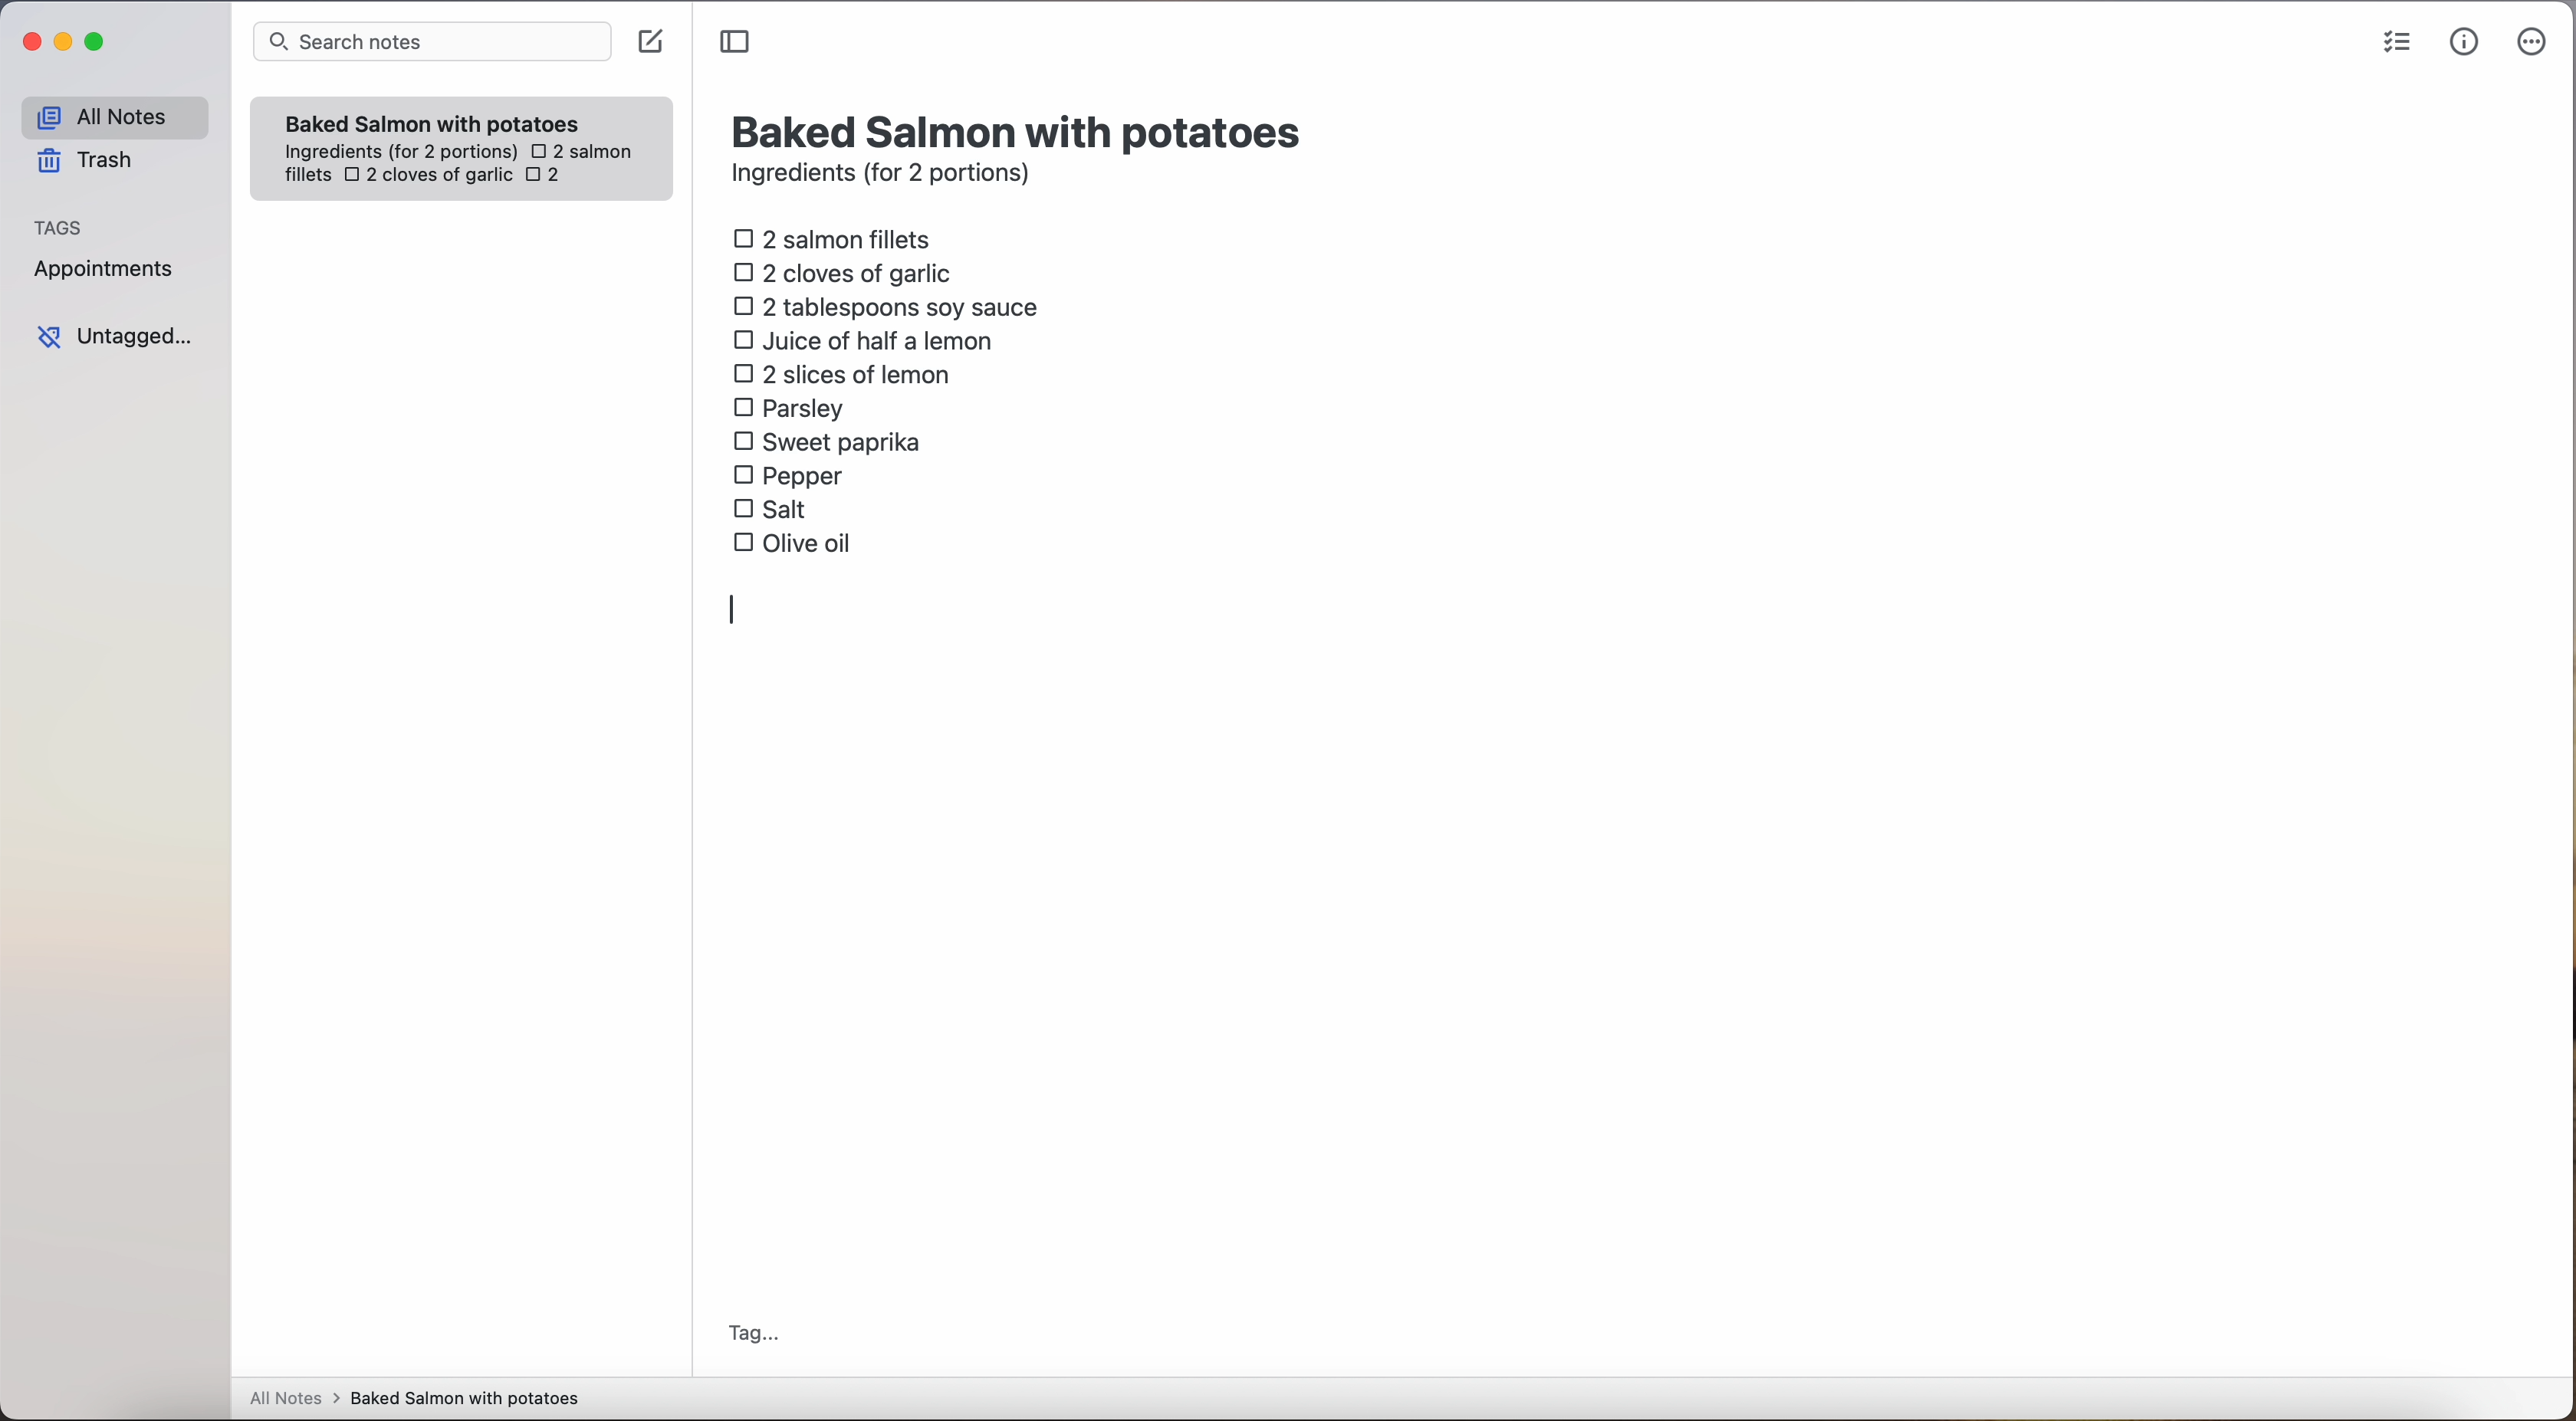  I want to click on tags, so click(59, 225).